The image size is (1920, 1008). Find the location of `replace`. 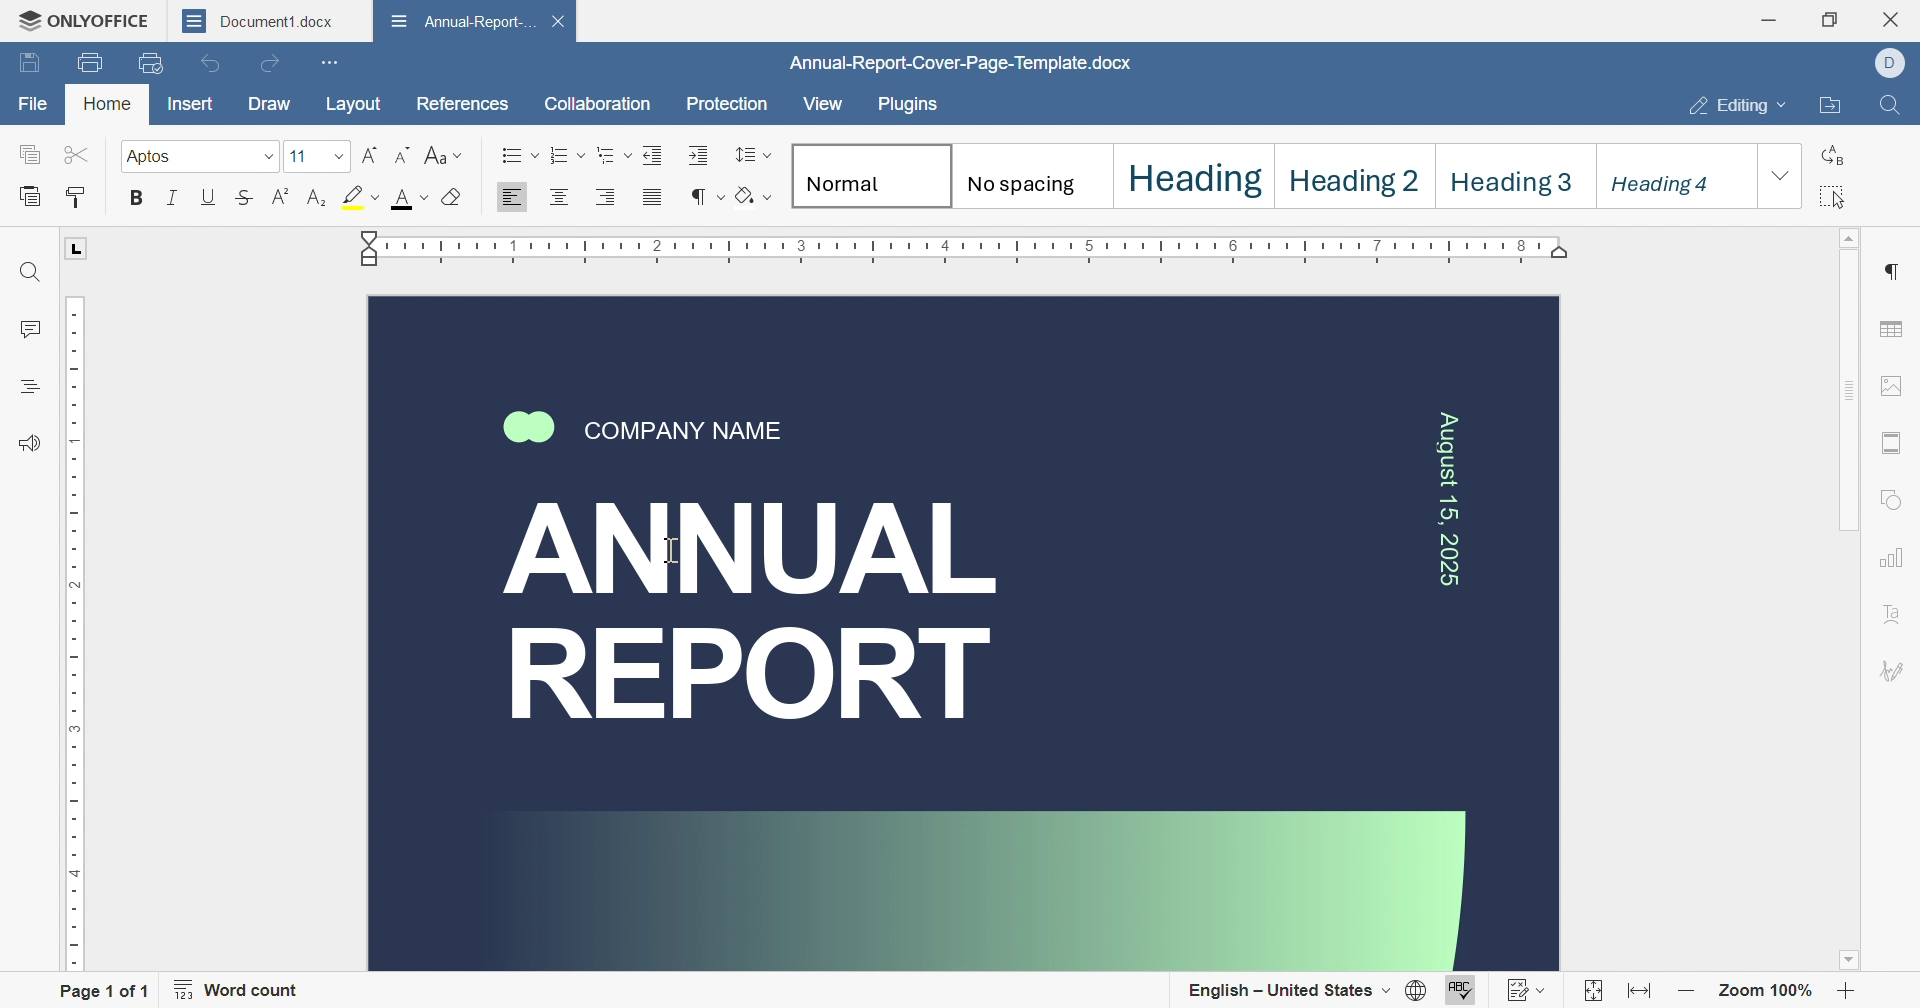

replace is located at coordinates (1835, 154).